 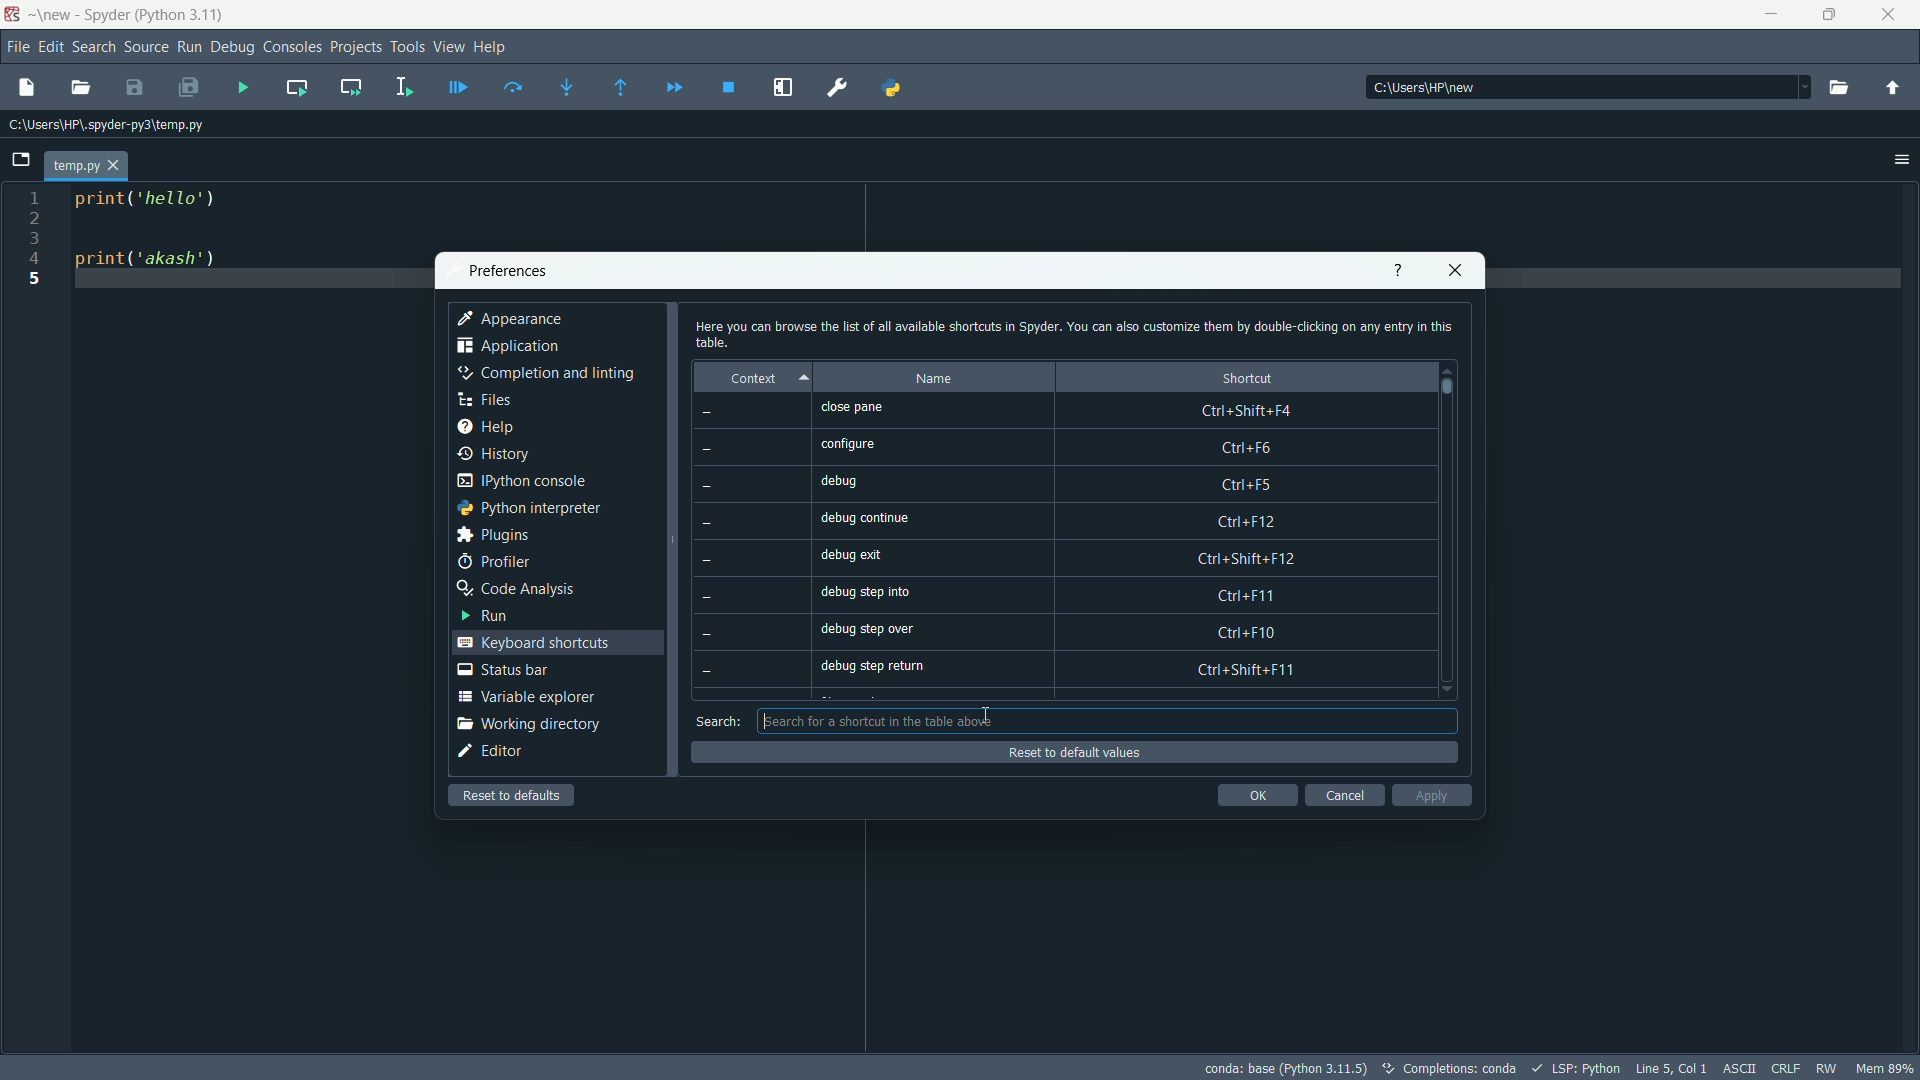 I want to click on maximize, so click(x=1830, y=14).